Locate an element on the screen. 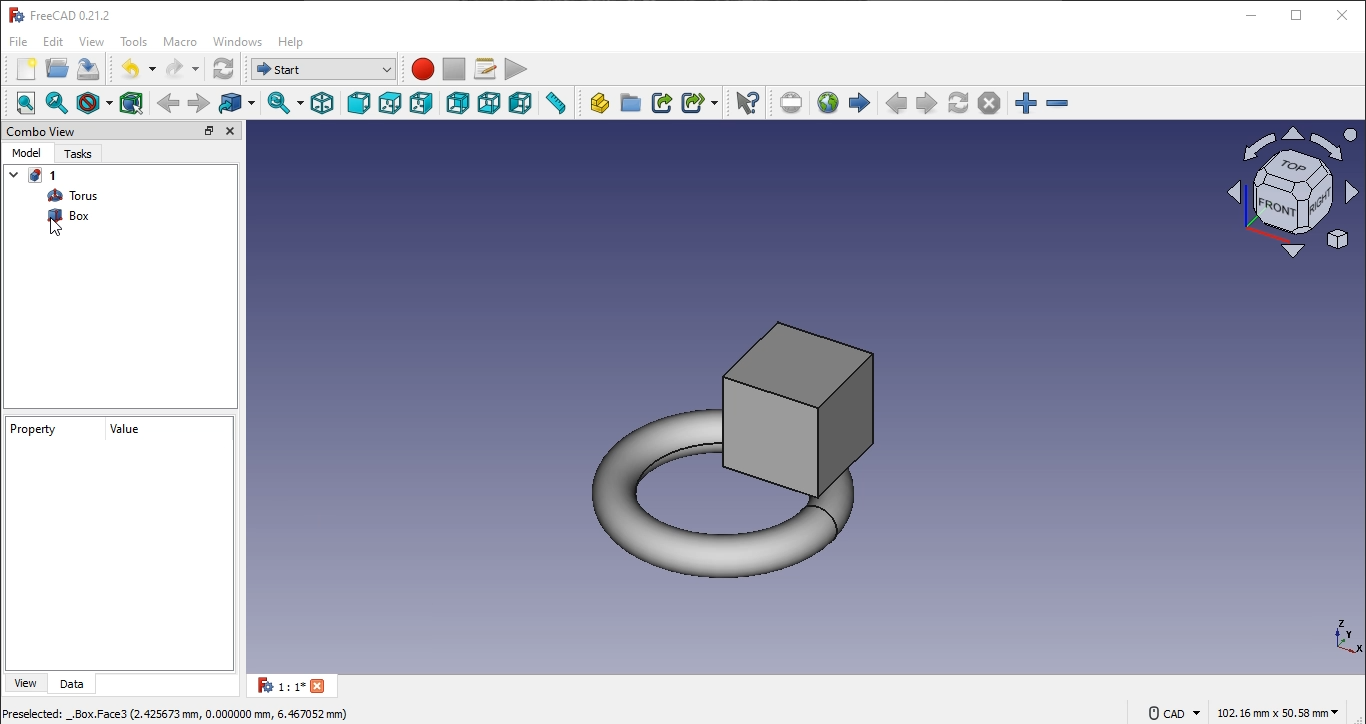 The width and height of the screenshot is (1366, 724). isometric view is located at coordinates (321, 104).